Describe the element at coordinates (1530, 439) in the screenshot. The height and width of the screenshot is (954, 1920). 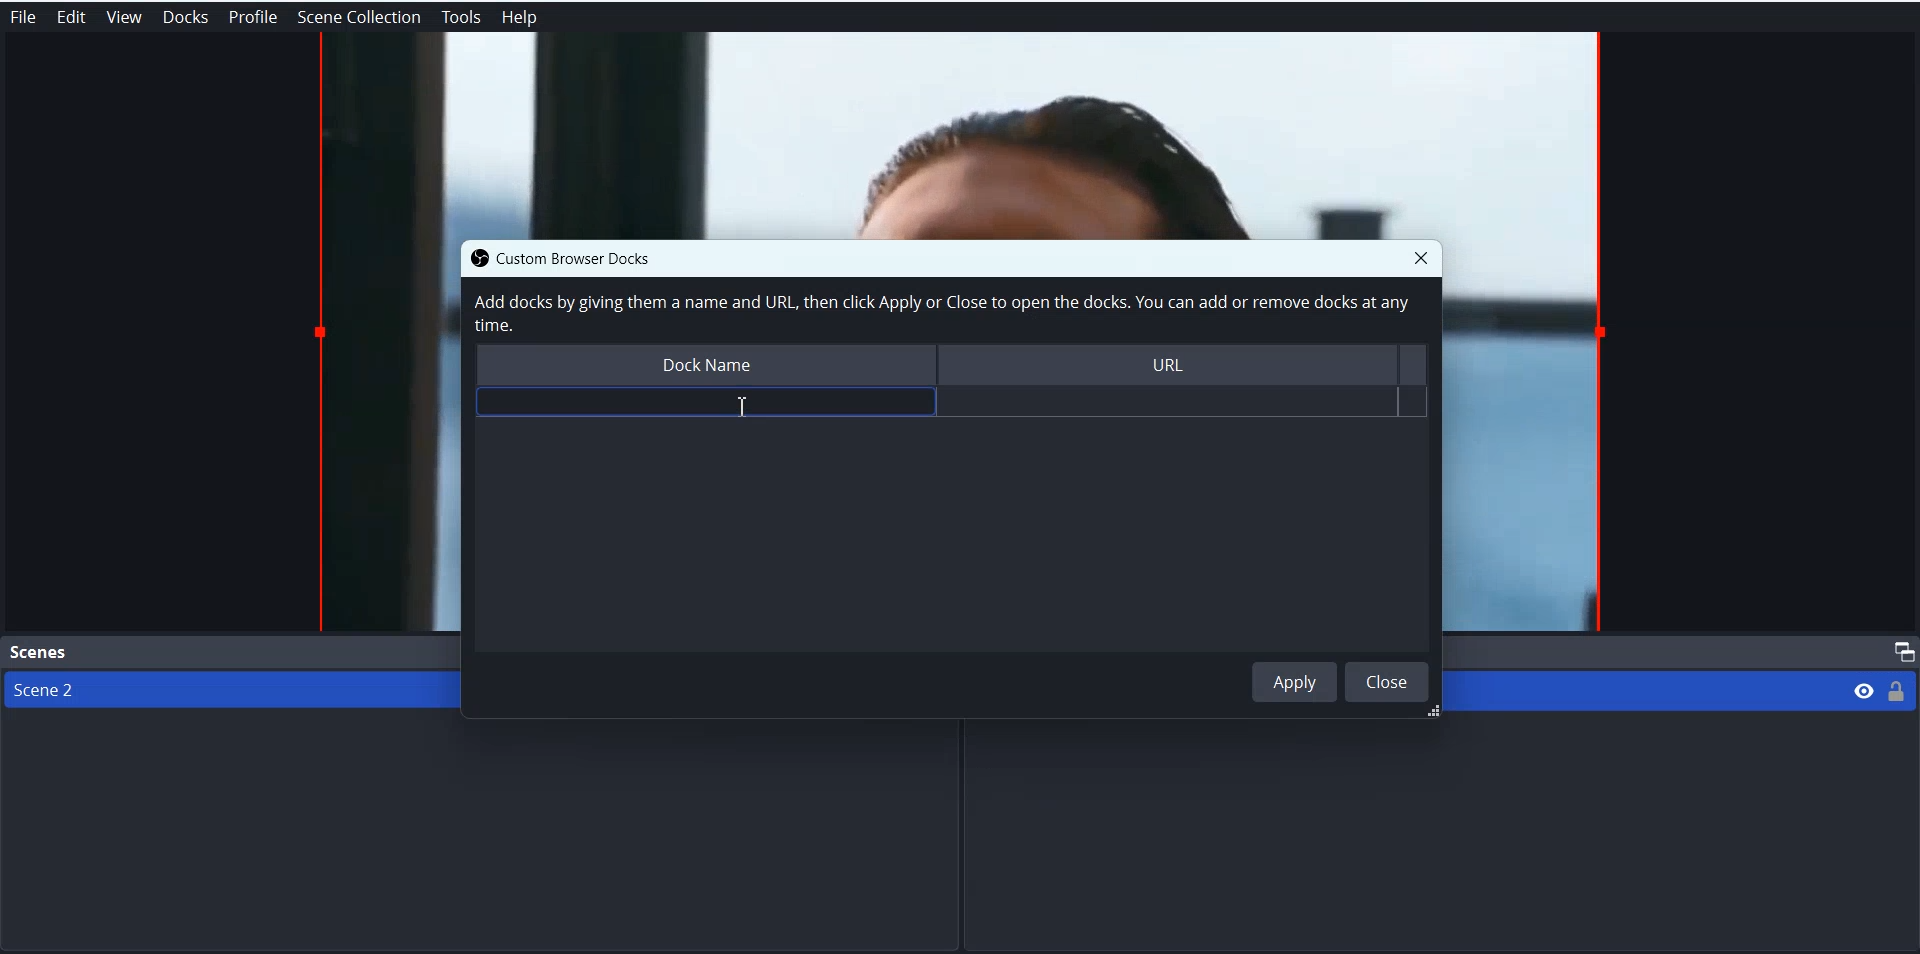
I see `File Preview window` at that location.